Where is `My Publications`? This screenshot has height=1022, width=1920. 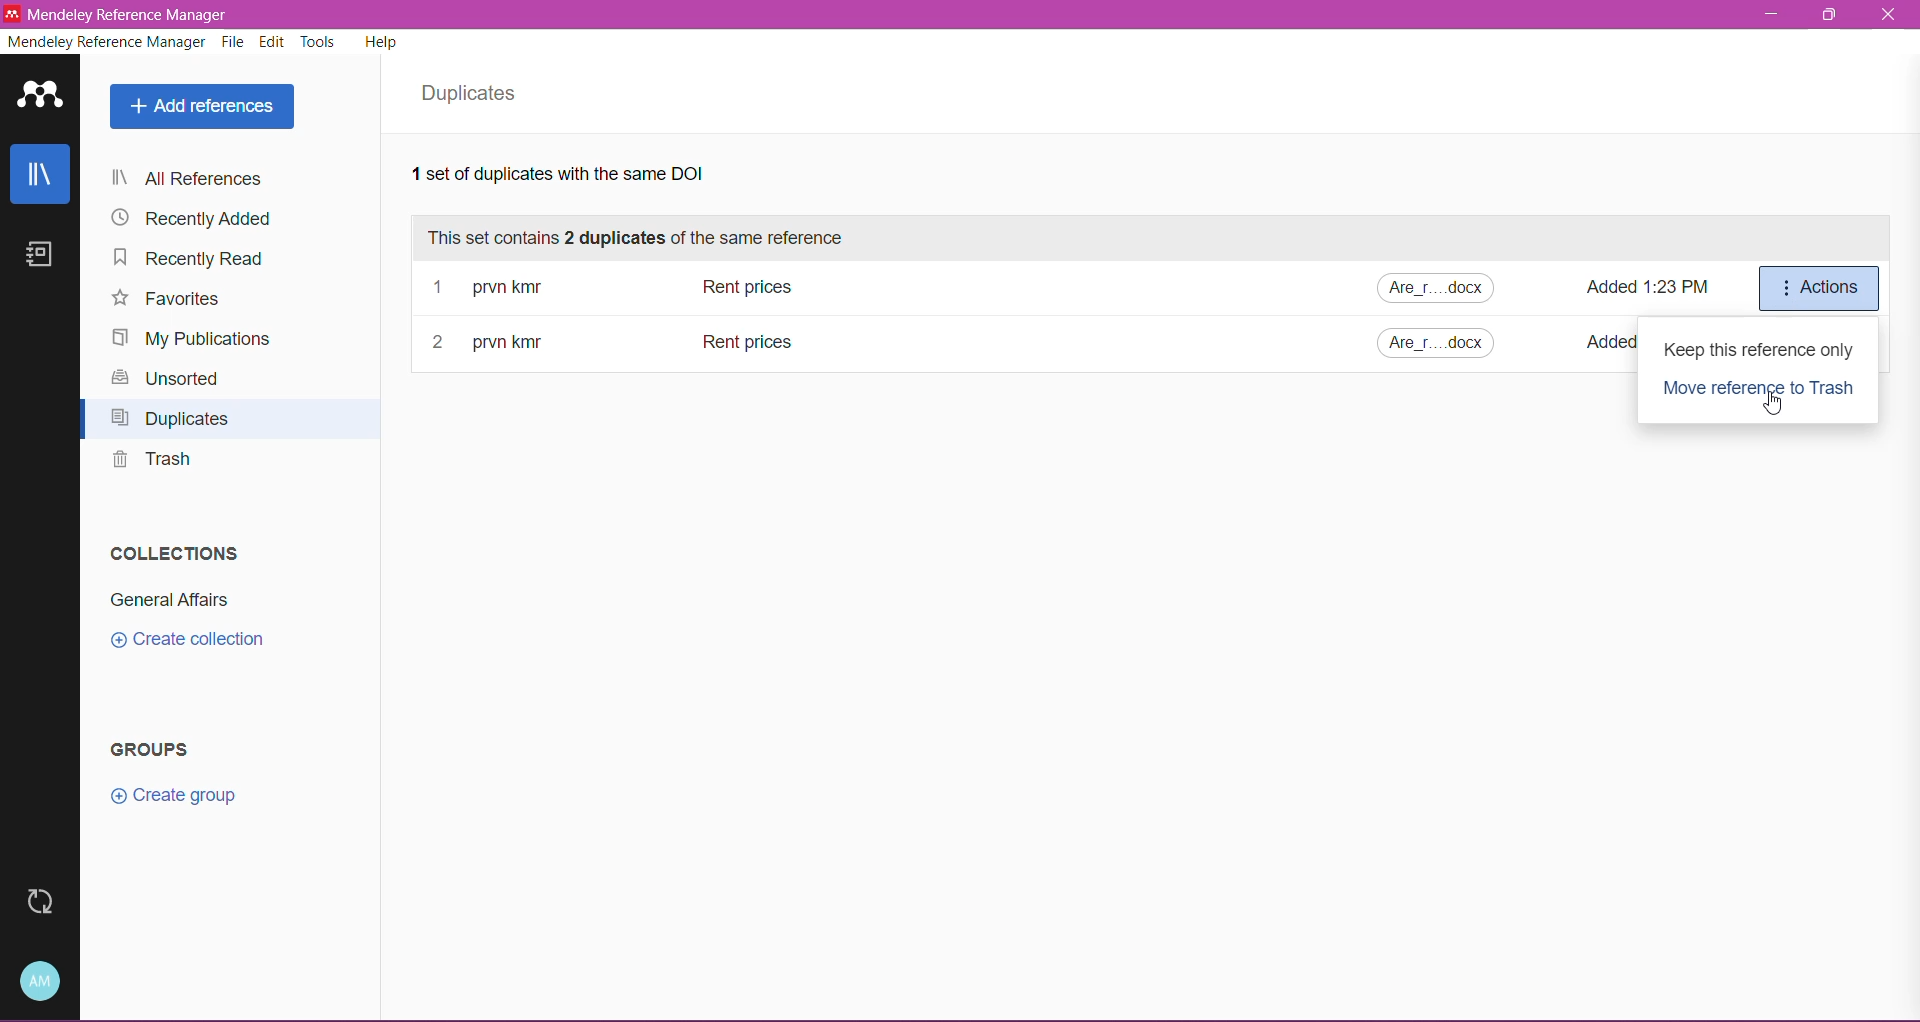 My Publications is located at coordinates (193, 338).